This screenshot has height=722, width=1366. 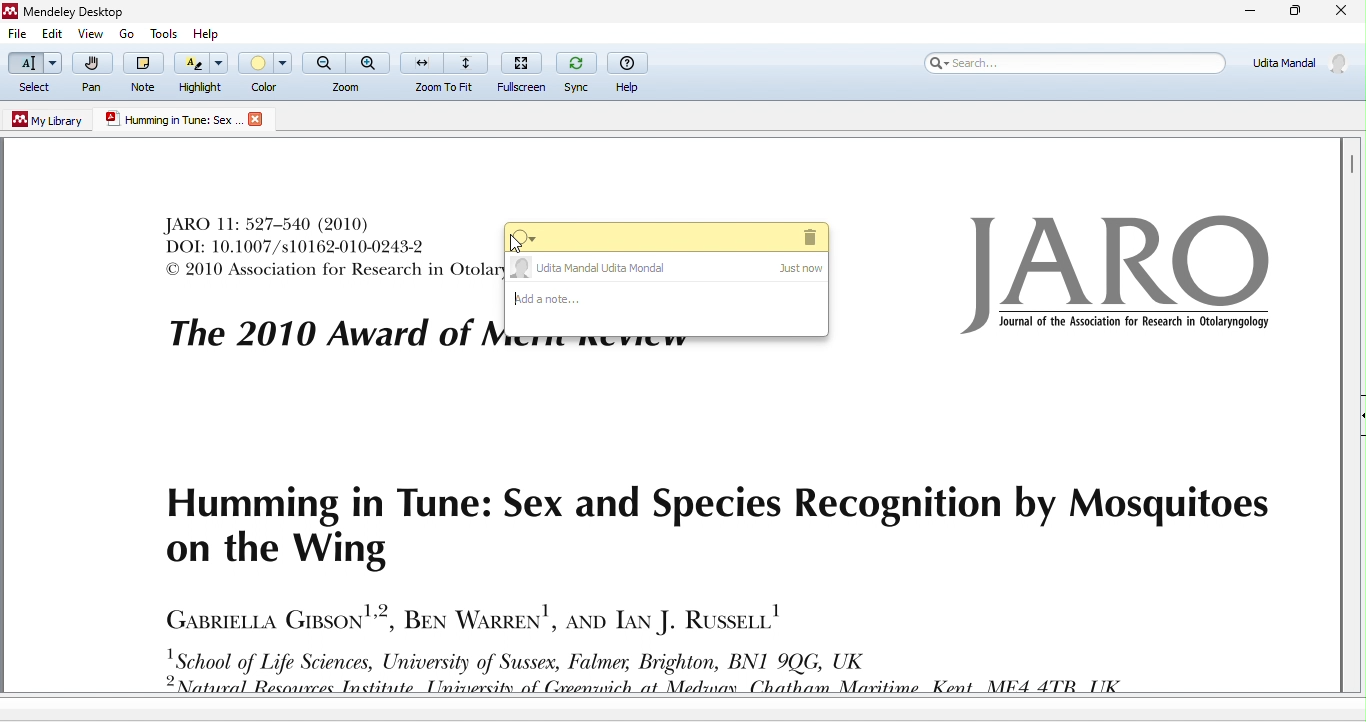 I want to click on logo, so click(x=1115, y=279).